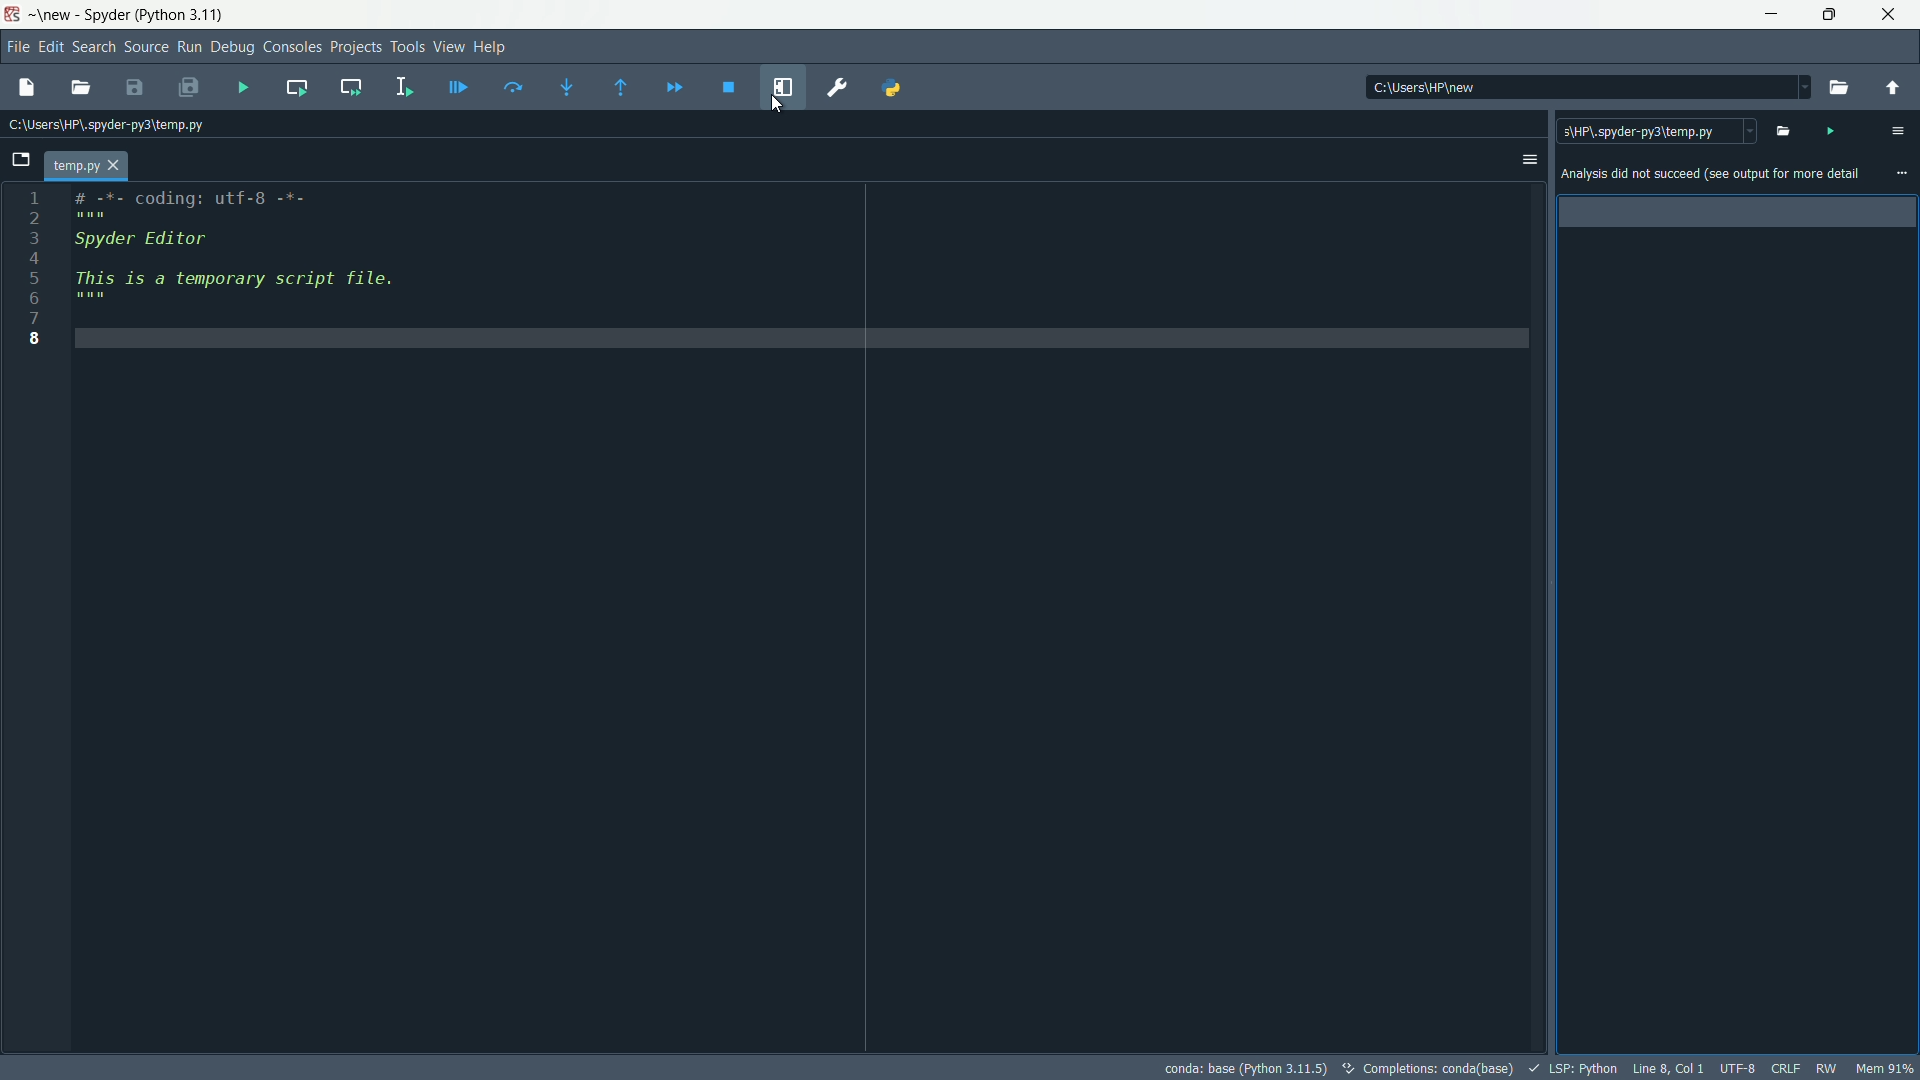 The height and width of the screenshot is (1080, 1920). Describe the element at coordinates (93, 47) in the screenshot. I see `search menu` at that location.